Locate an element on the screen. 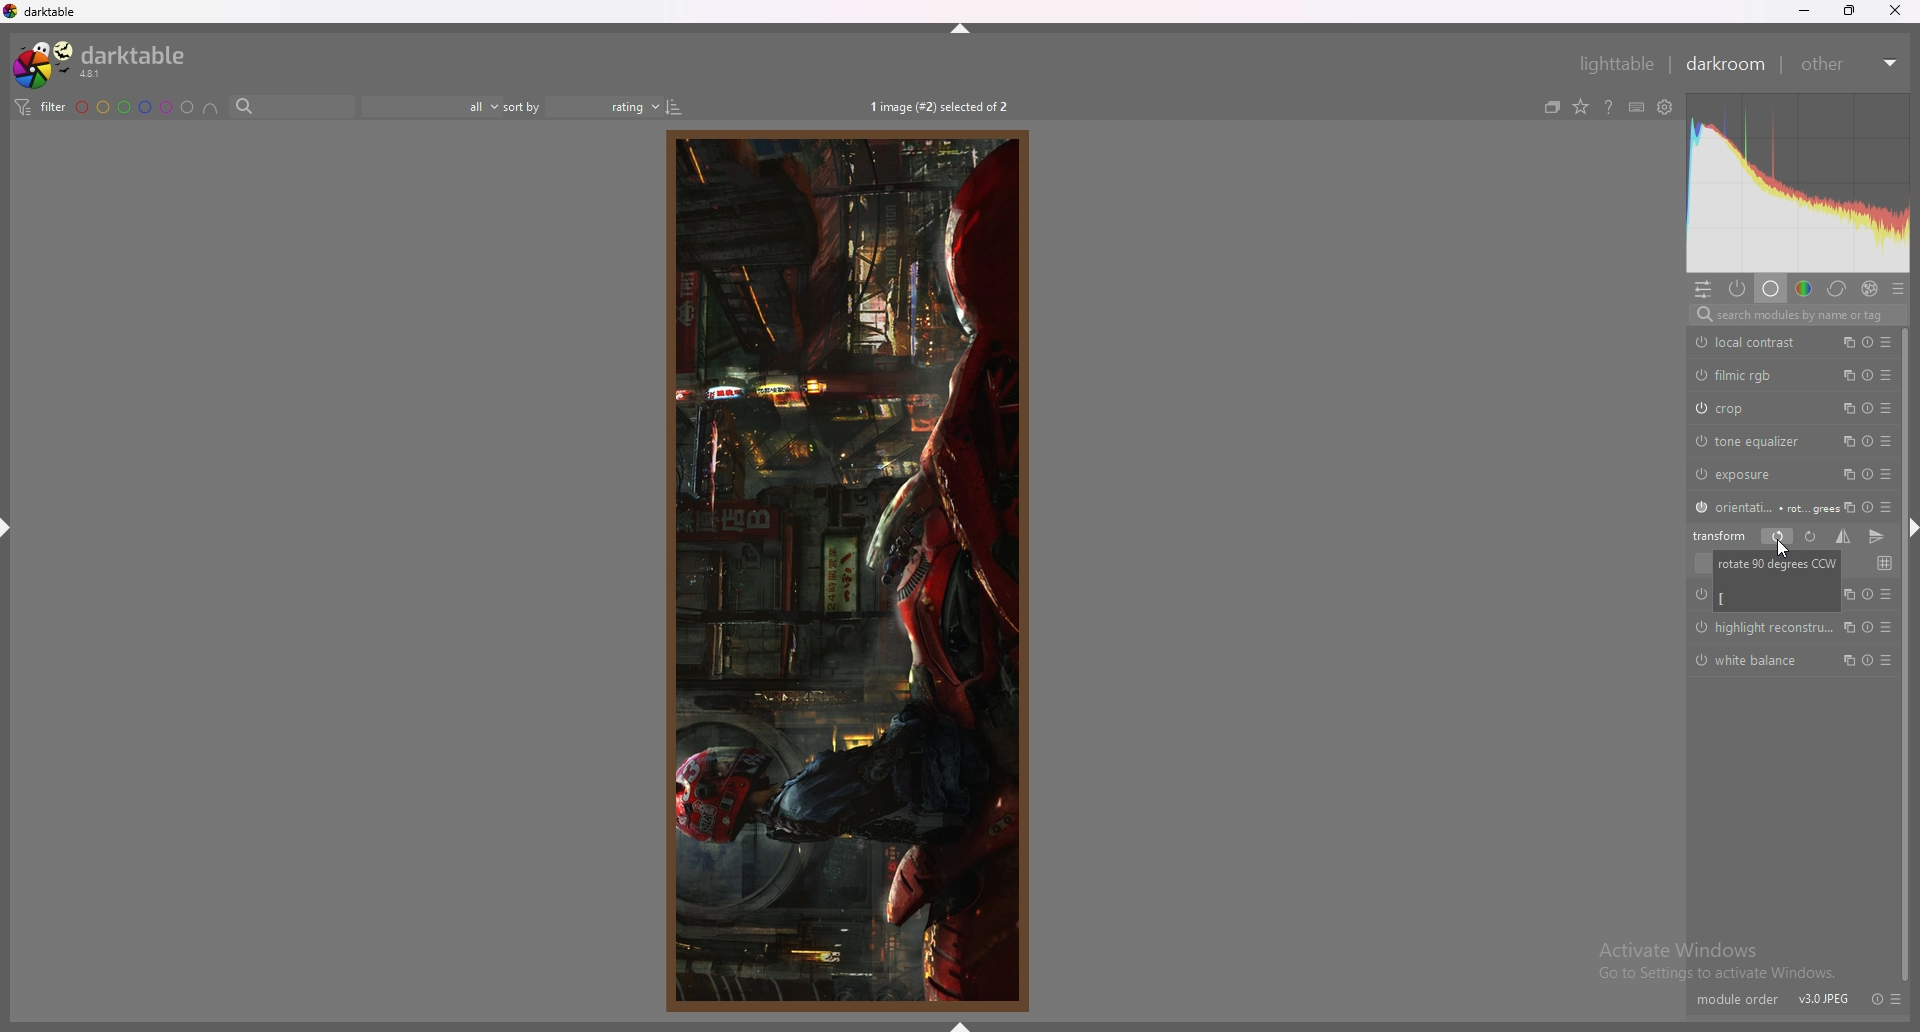 The image size is (1920, 1032). keyboard shortcuts is located at coordinates (1637, 107).